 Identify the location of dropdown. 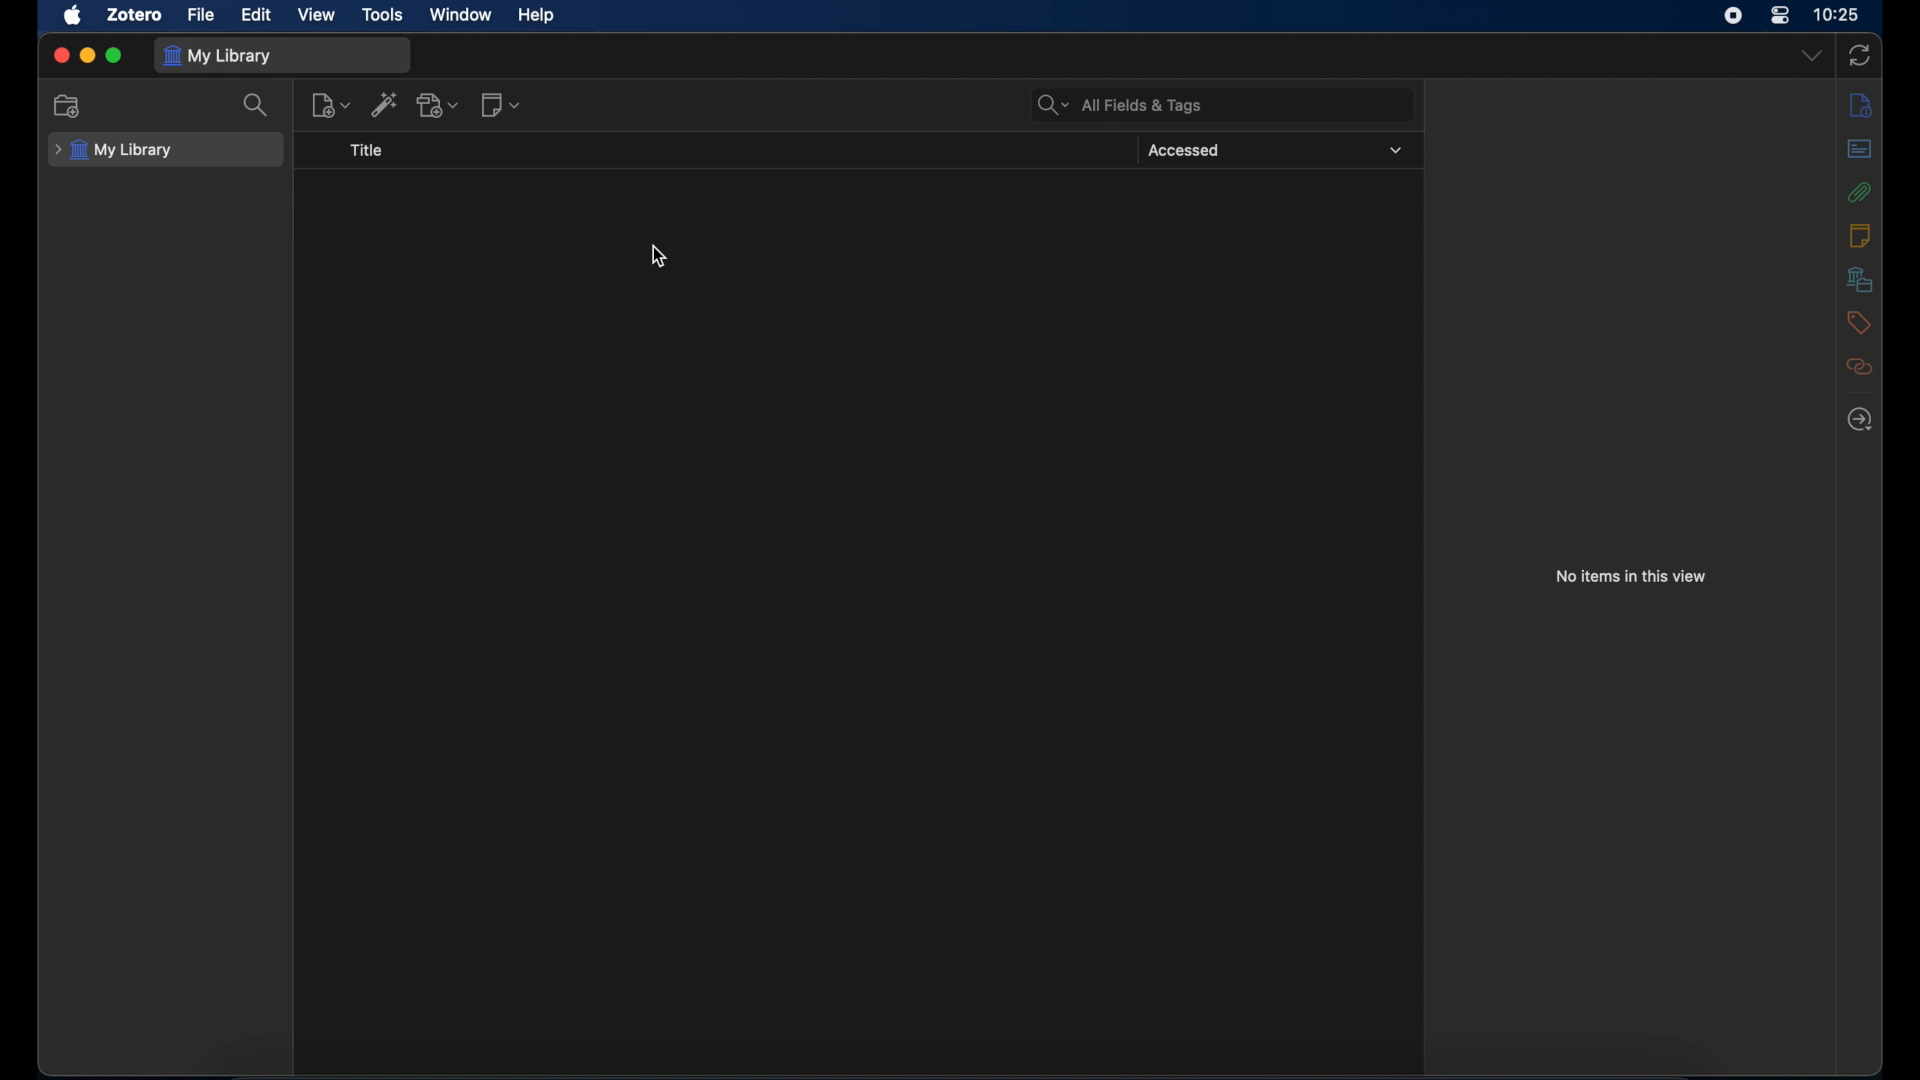
(1396, 151).